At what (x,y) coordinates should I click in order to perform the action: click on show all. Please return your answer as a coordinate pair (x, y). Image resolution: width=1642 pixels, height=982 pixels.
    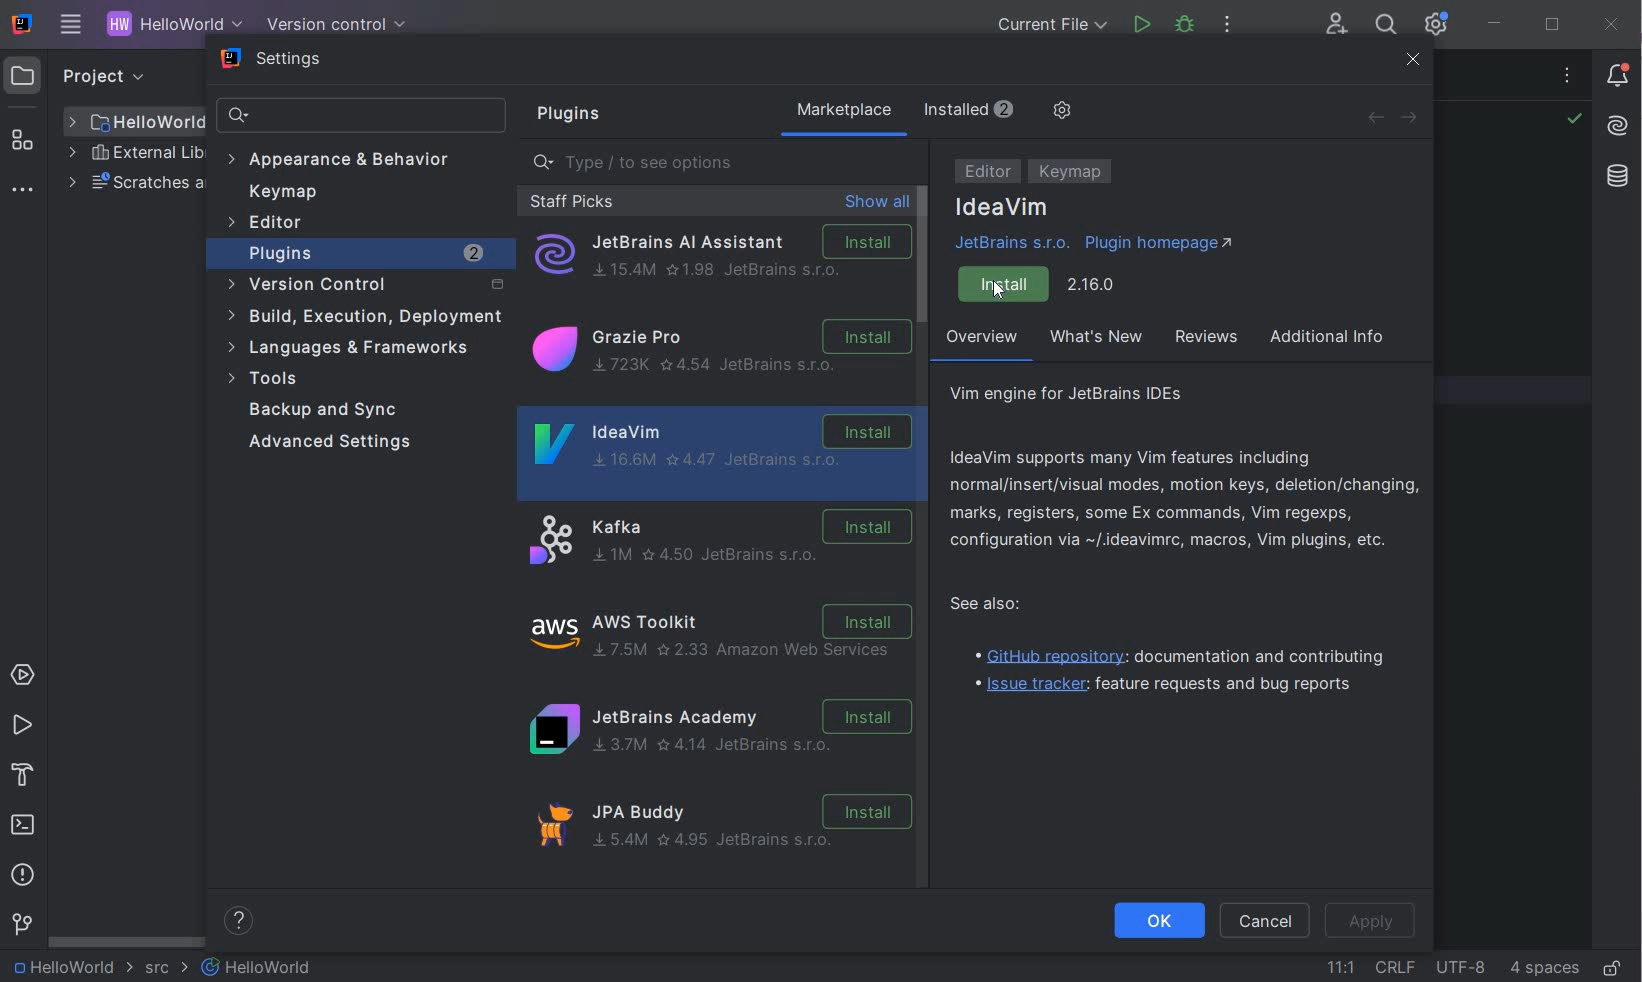
    Looking at the image, I should click on (877, 203).